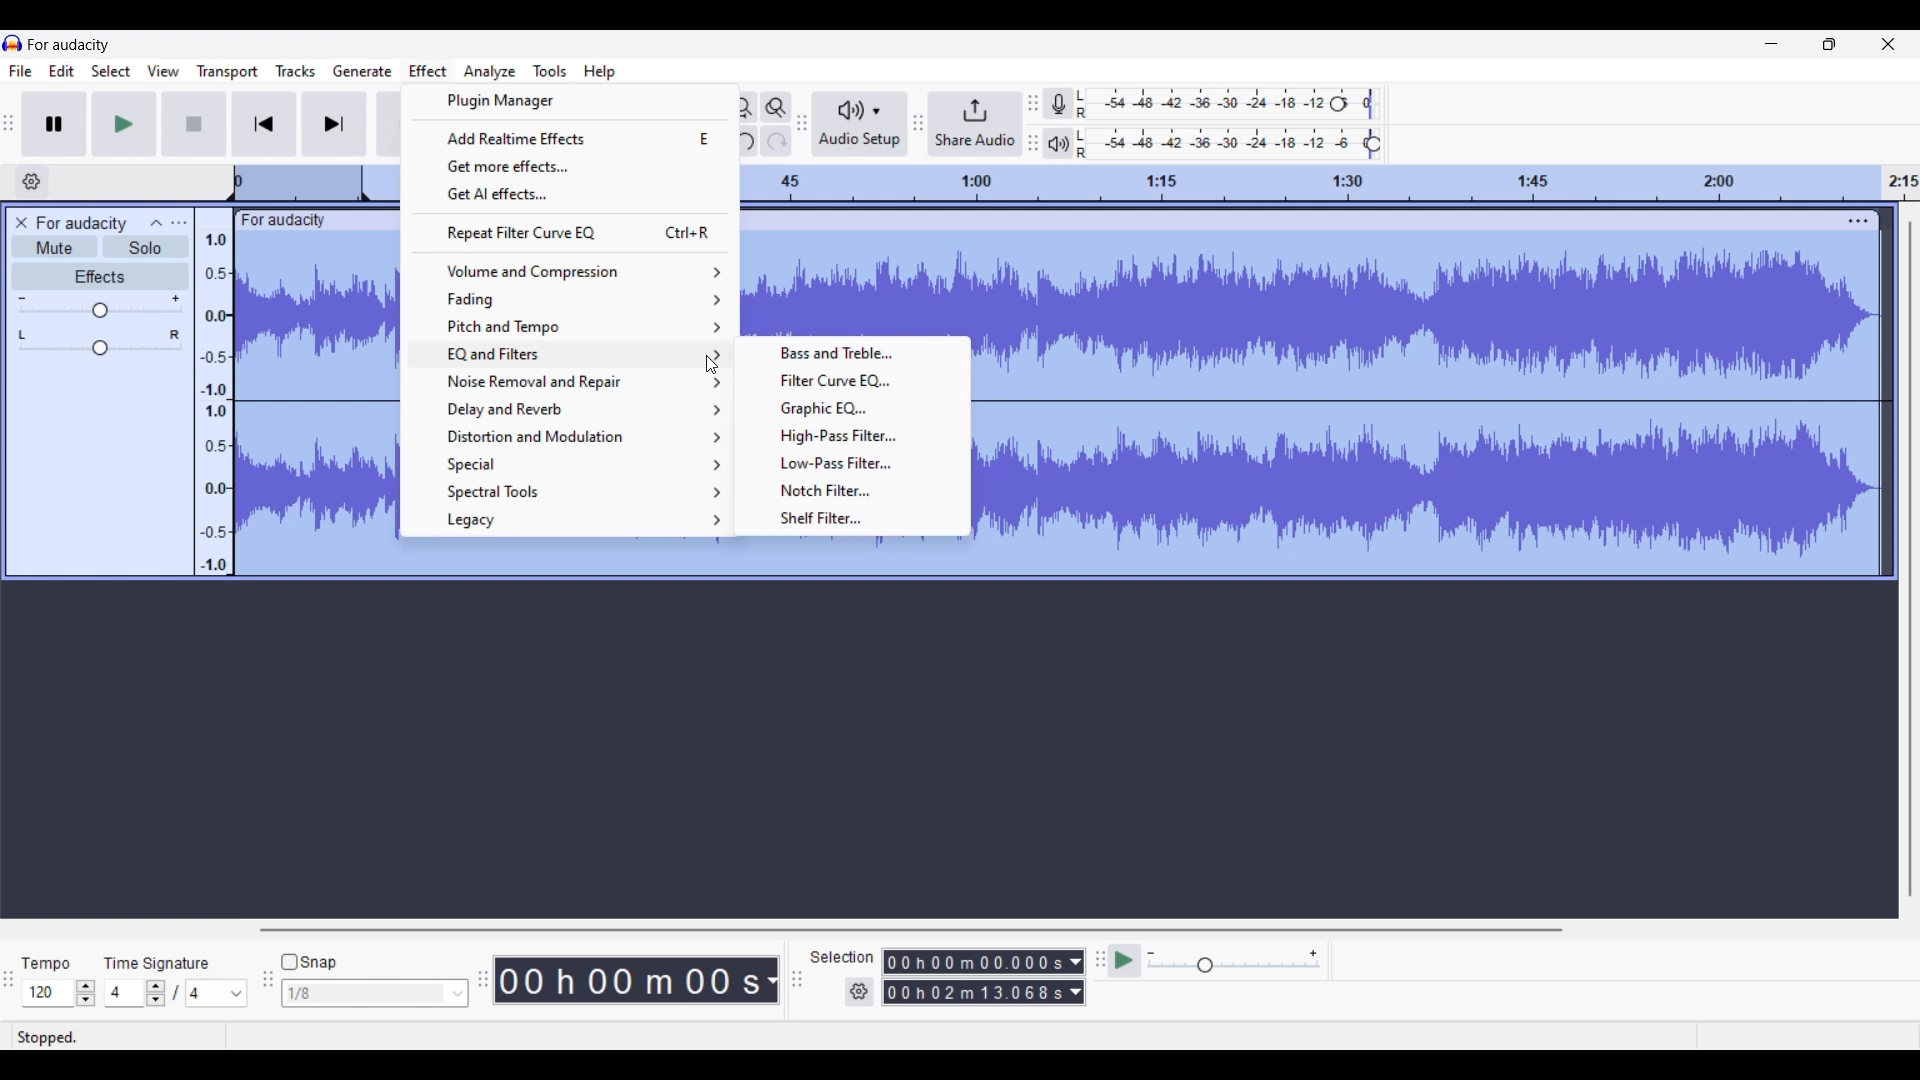 The height and width of the screenshot is (1080, 1920). What do you see at coordinates (163, 71) in the screenshot?
I see `View menu` at bounding box center [163, 71].